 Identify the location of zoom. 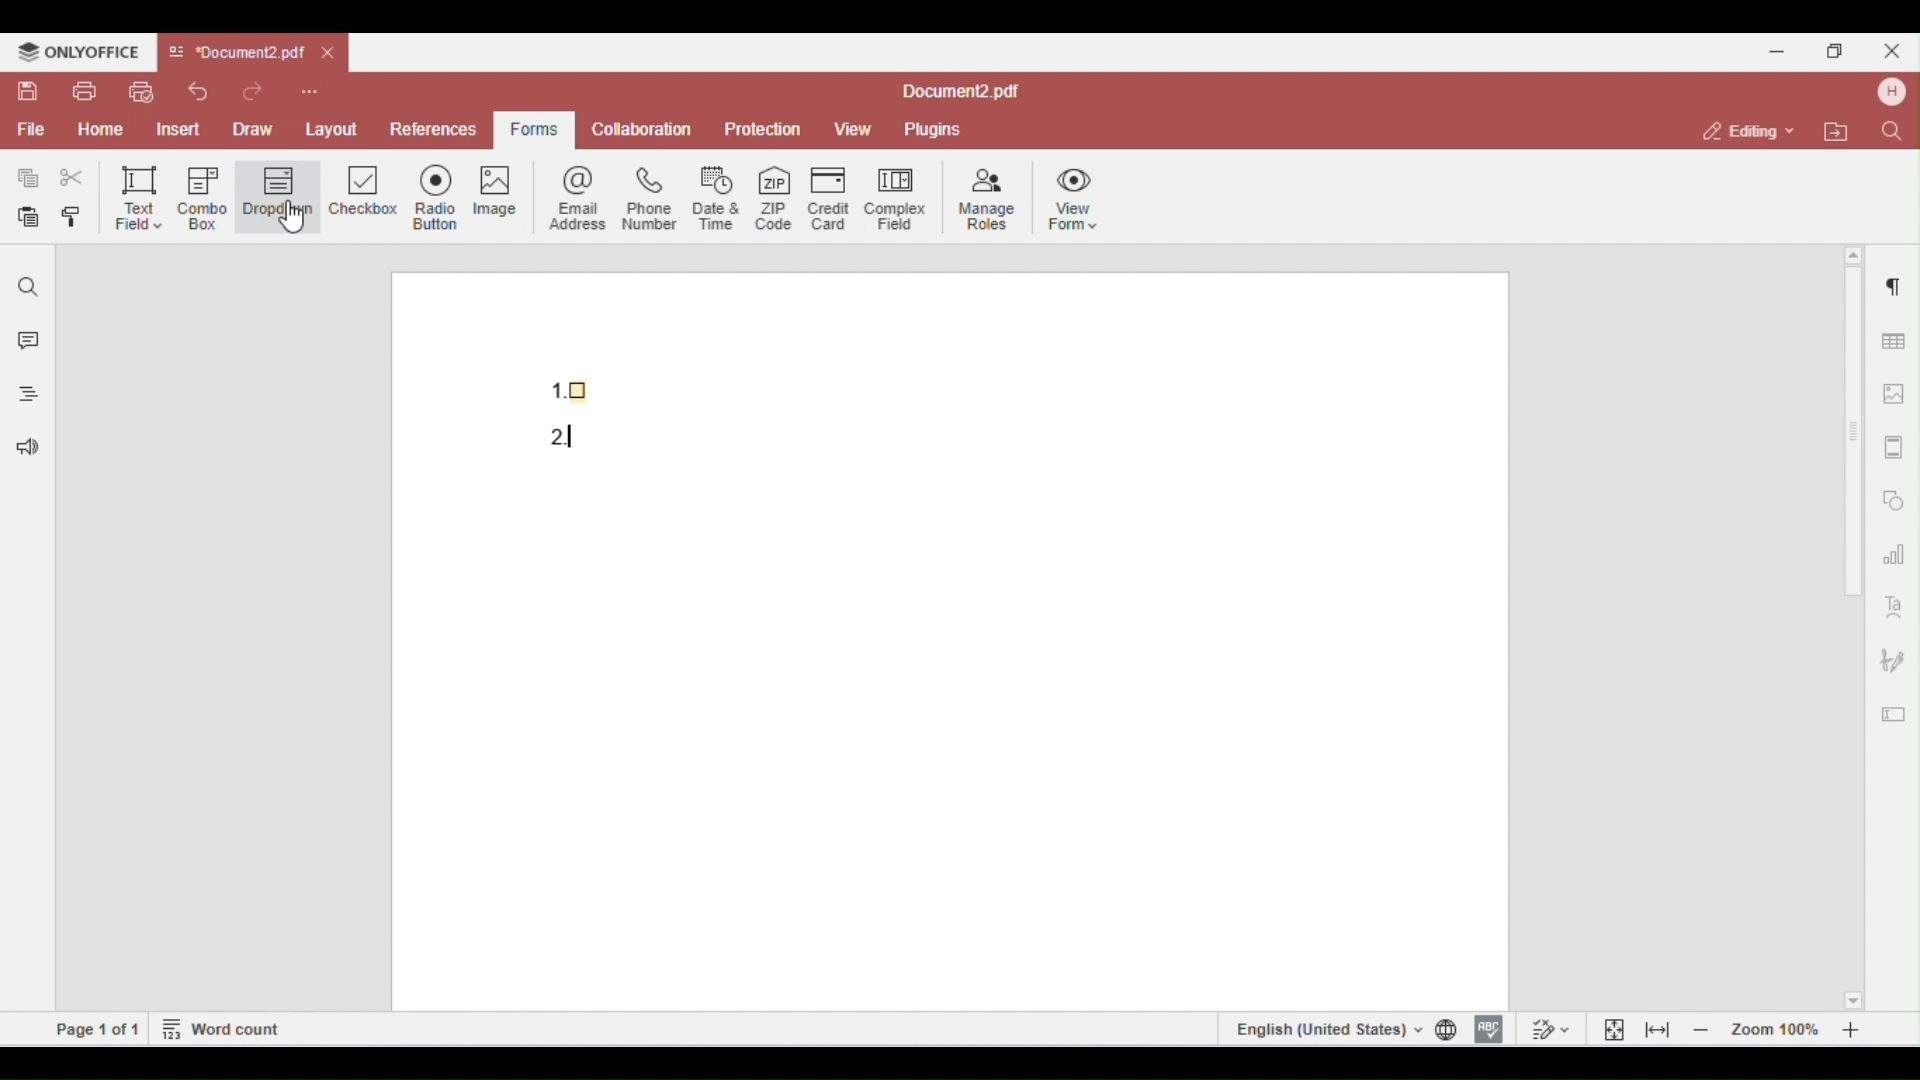
(1782, 1028).